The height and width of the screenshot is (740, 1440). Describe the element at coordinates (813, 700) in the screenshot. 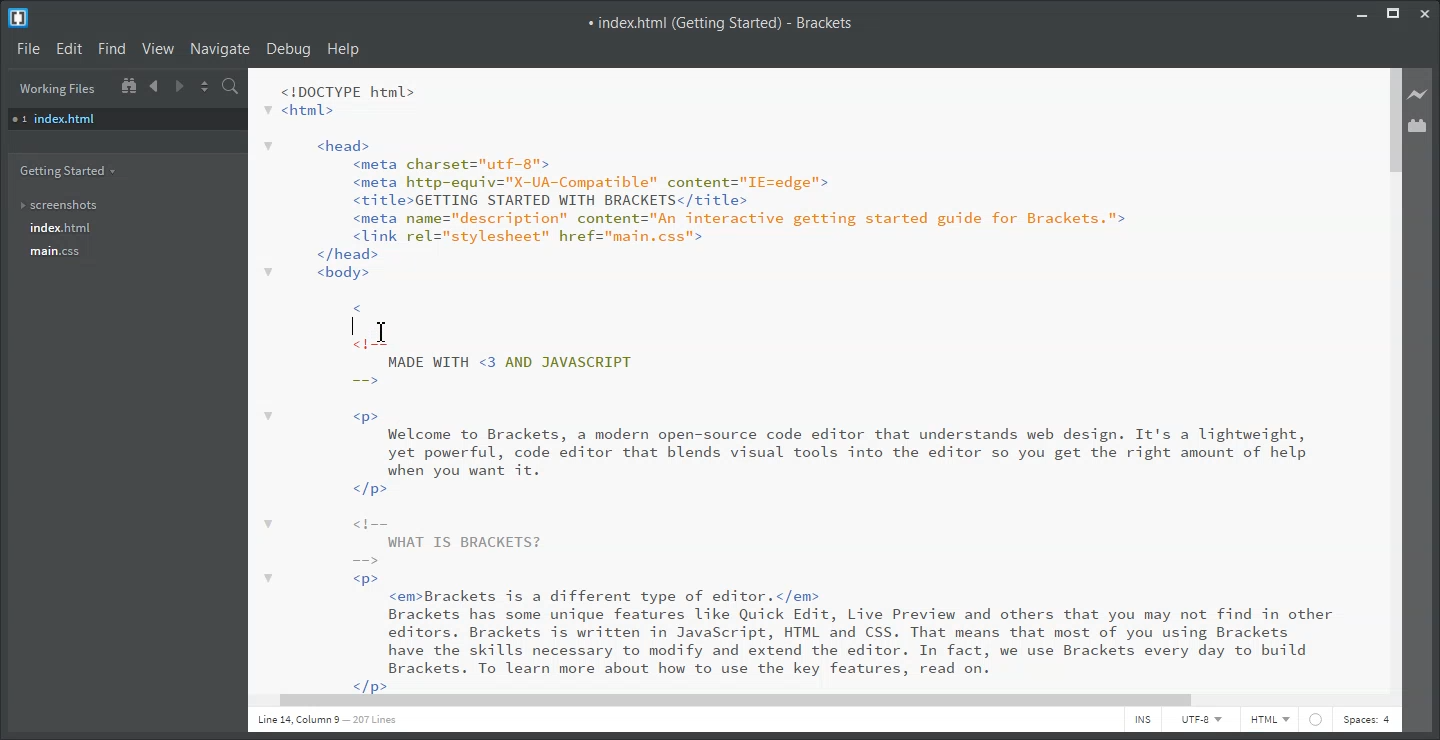

I see `Horizontal Scroll bar` at that location.